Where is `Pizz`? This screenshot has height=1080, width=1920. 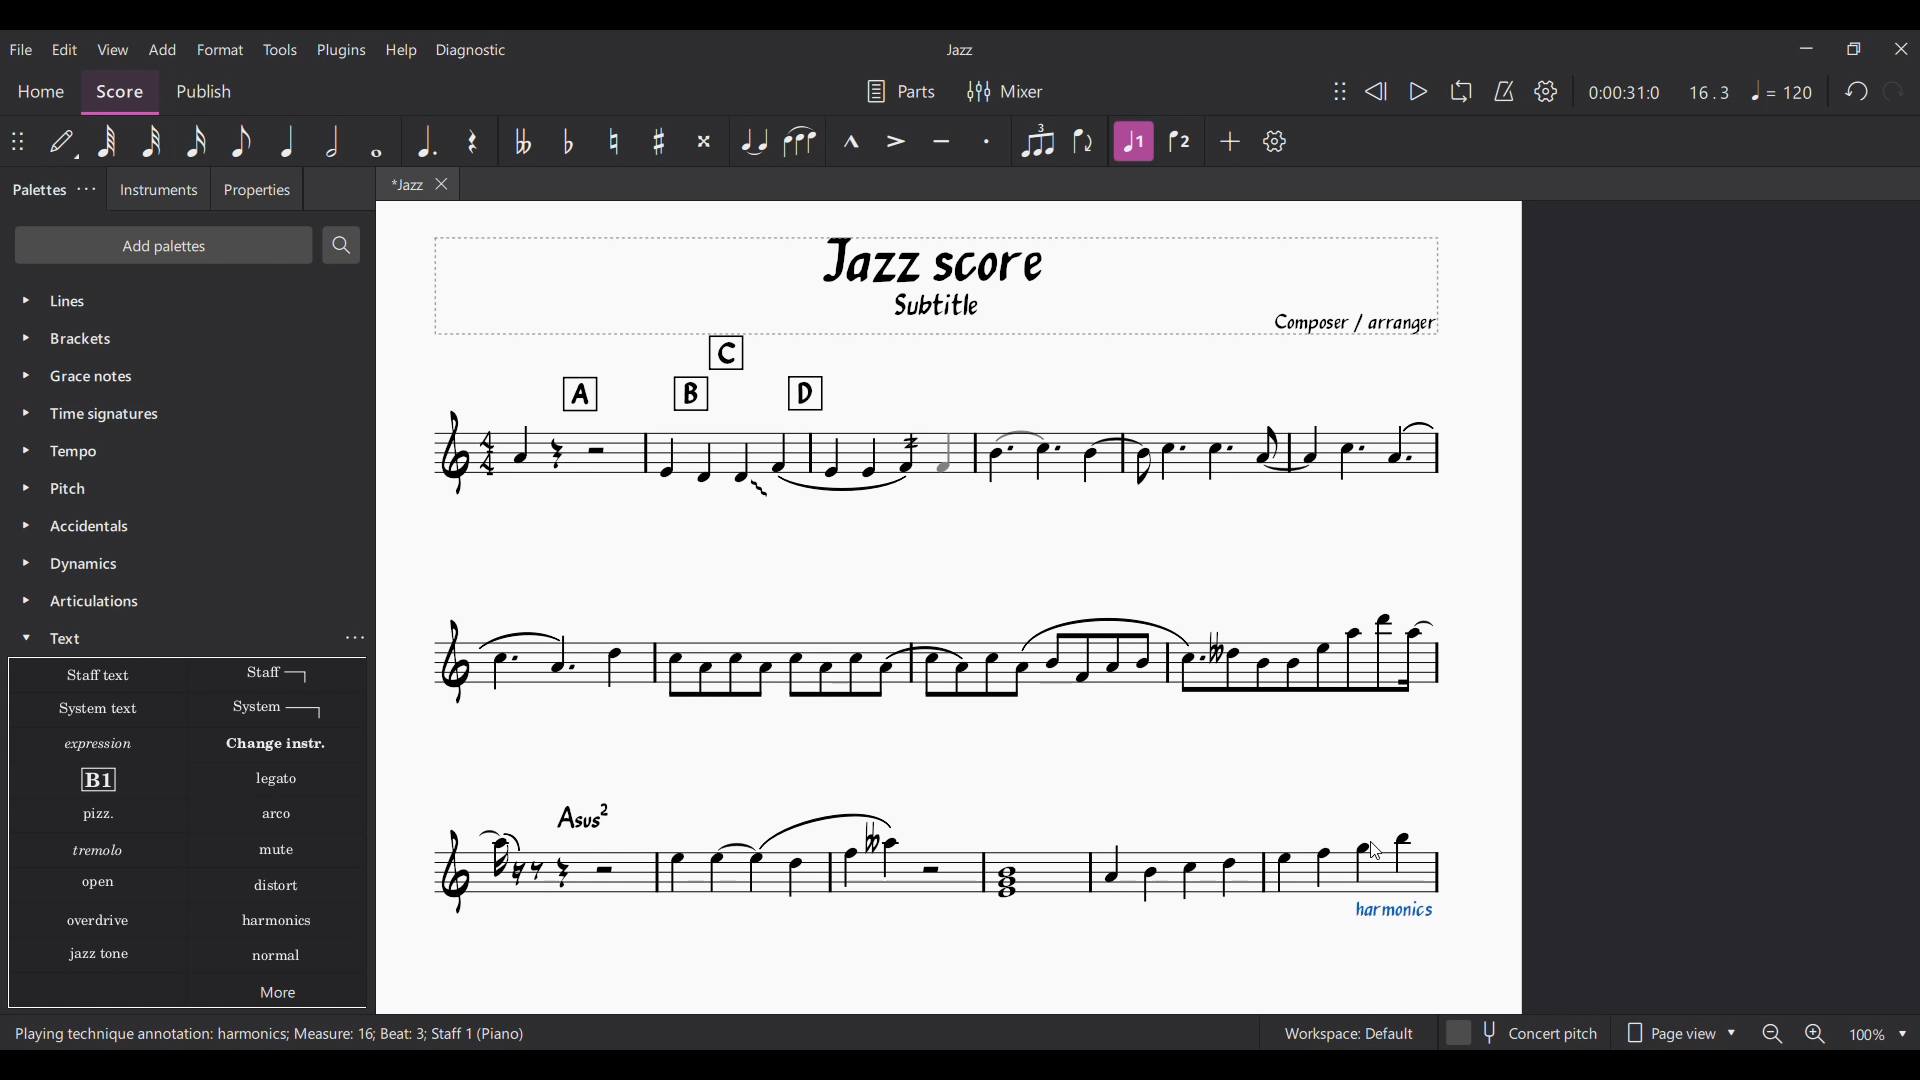
Pizz is located at coordinates (96, 816).